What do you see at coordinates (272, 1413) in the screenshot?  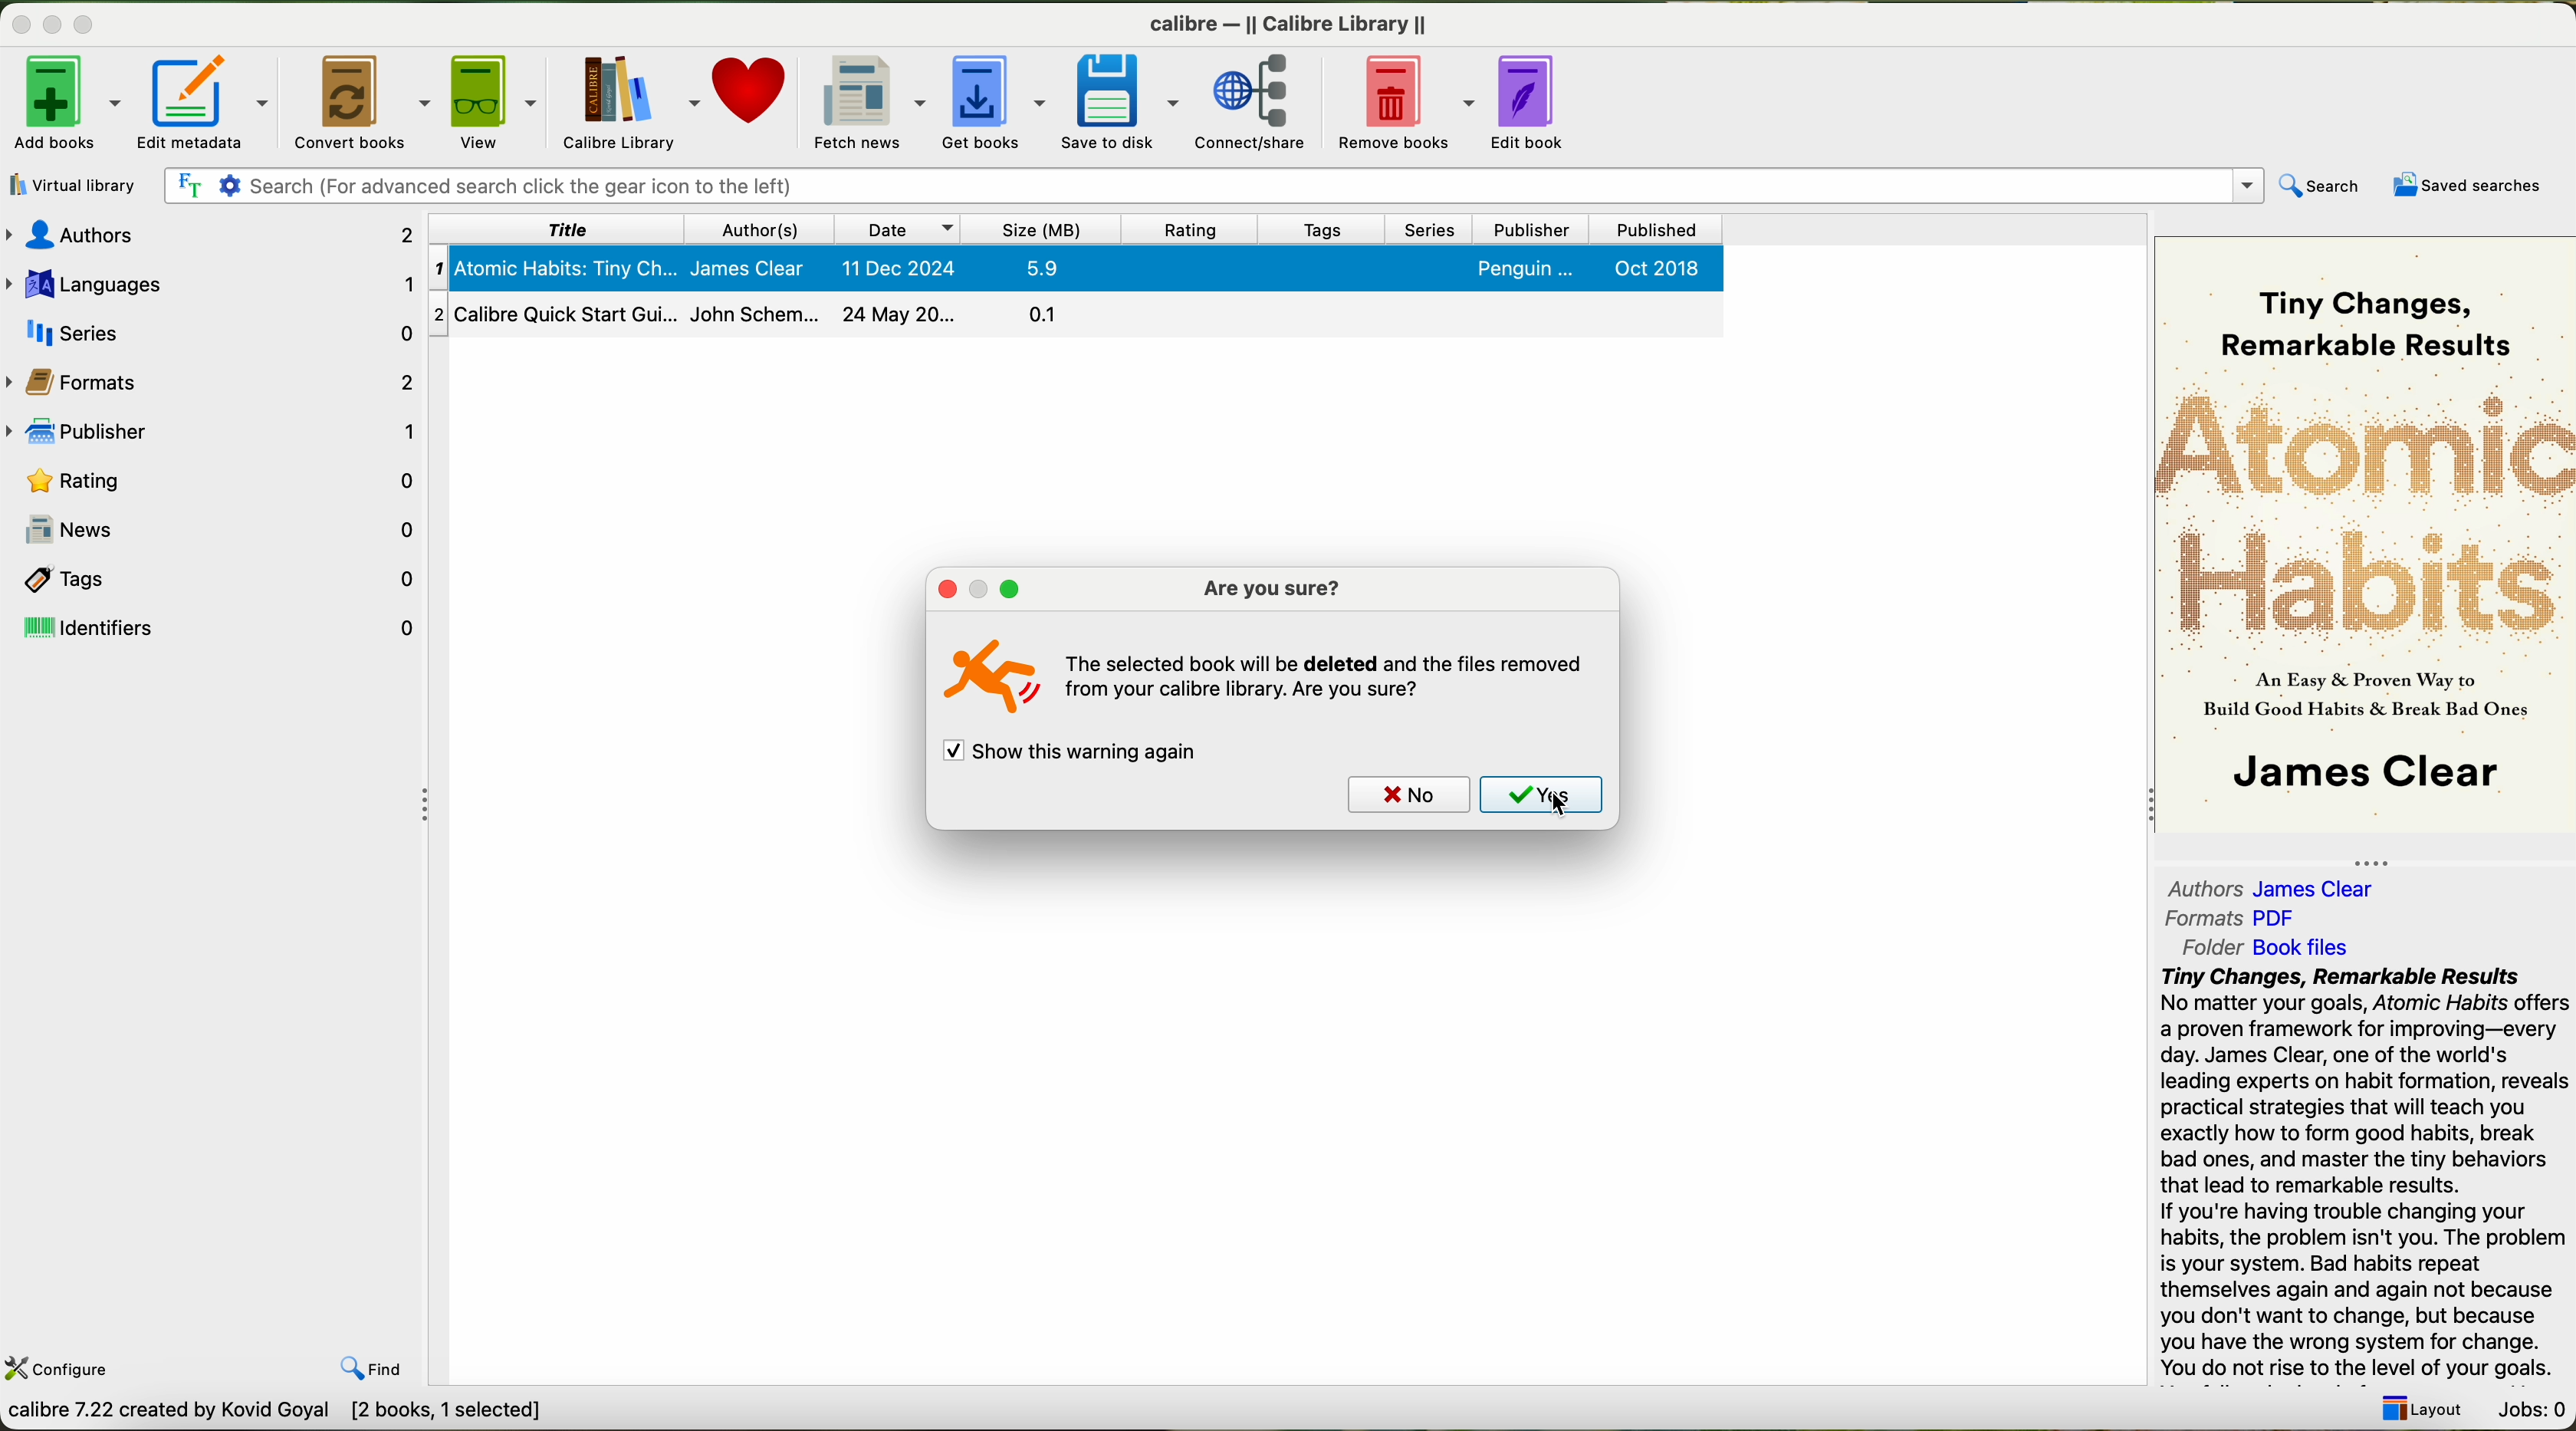 I see `calibre by David Goyal` at bounding box center [272, 1413].